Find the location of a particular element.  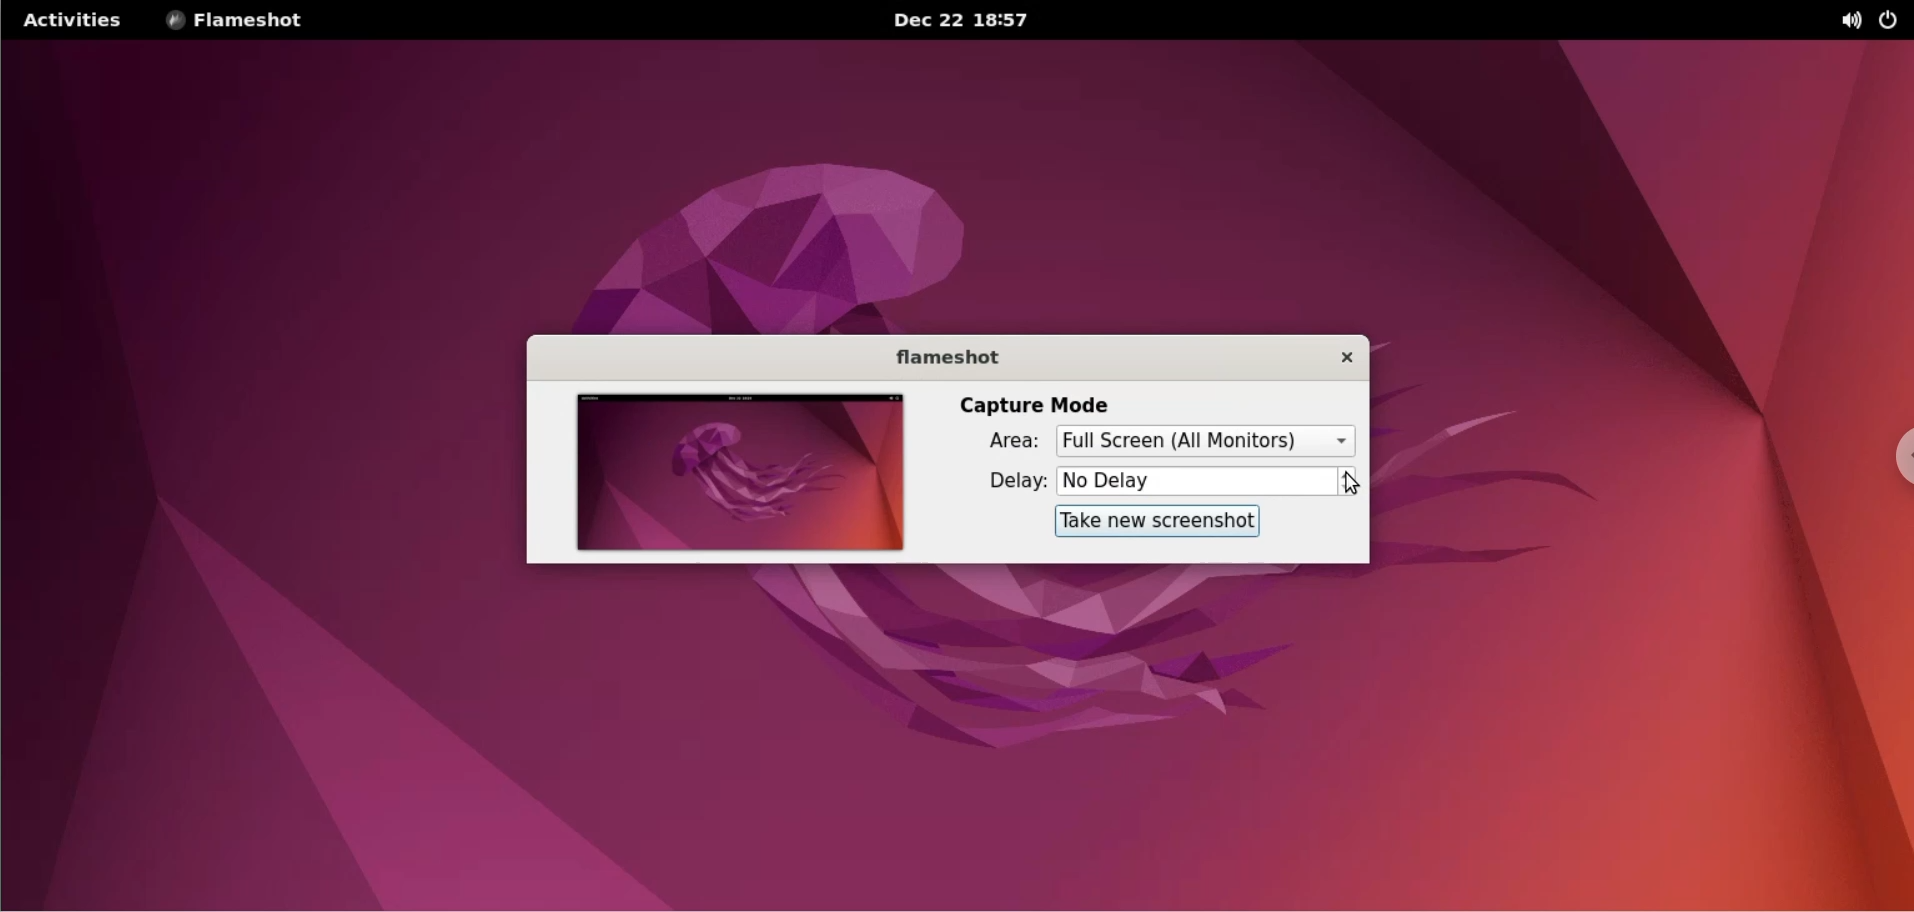

sound options is located at coordinates (1854, 20).